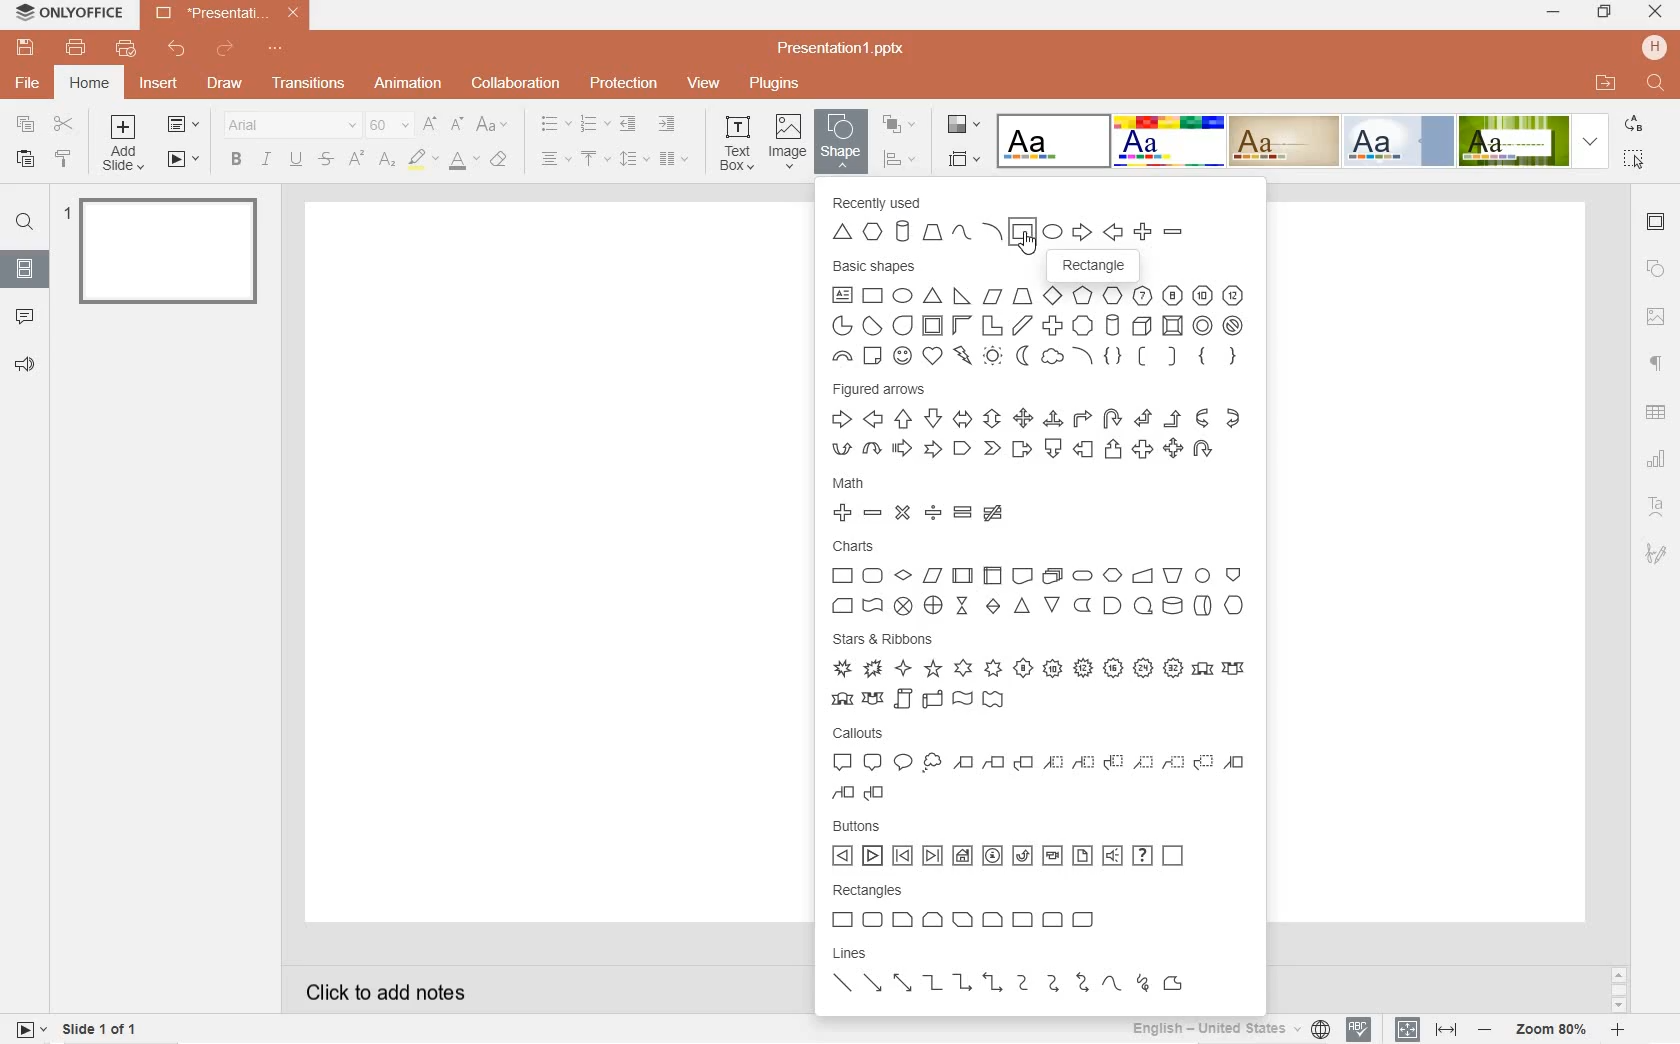 Image resolution: width=1680 pixels, height=1044 pixels. What do you see at coordinates (1051, 604) in the screenshot?
I see `Merge` at bounding box center [1051, 604].